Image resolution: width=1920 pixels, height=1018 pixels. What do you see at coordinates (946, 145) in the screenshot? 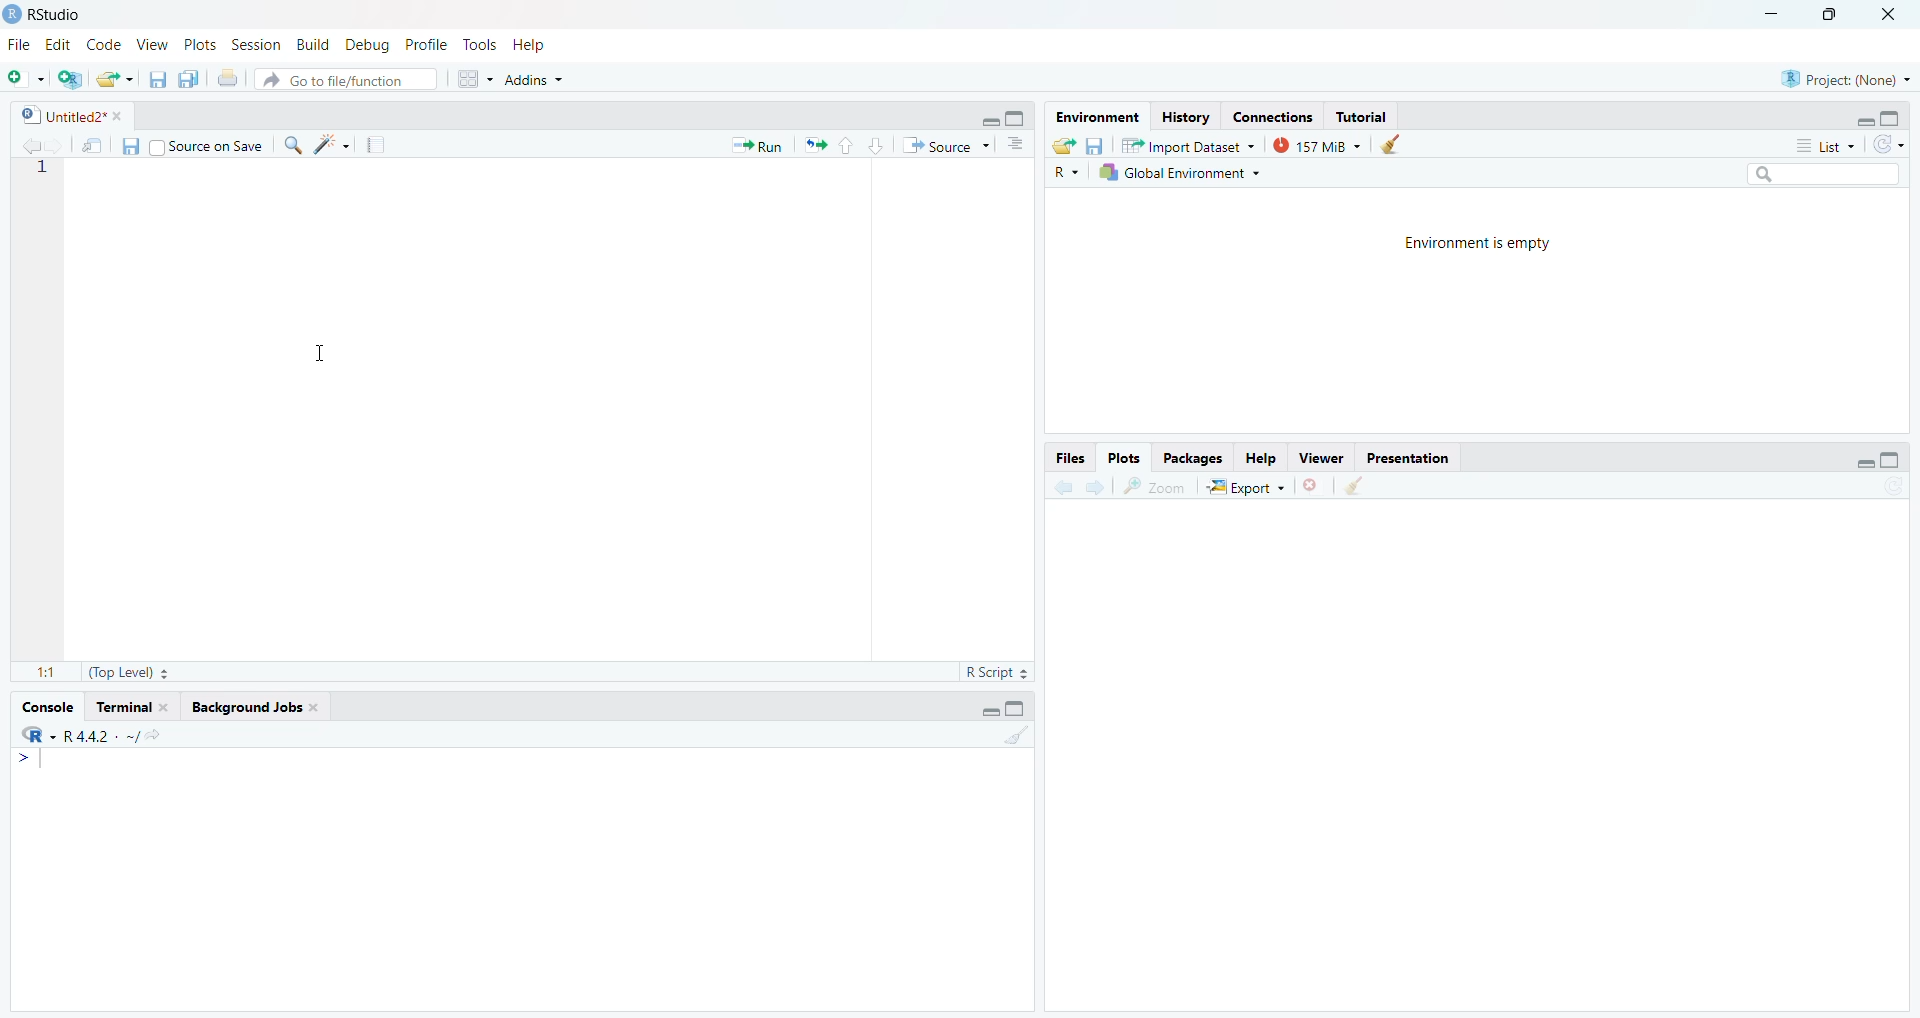
I see `Source` at bounding box center [946, 145].